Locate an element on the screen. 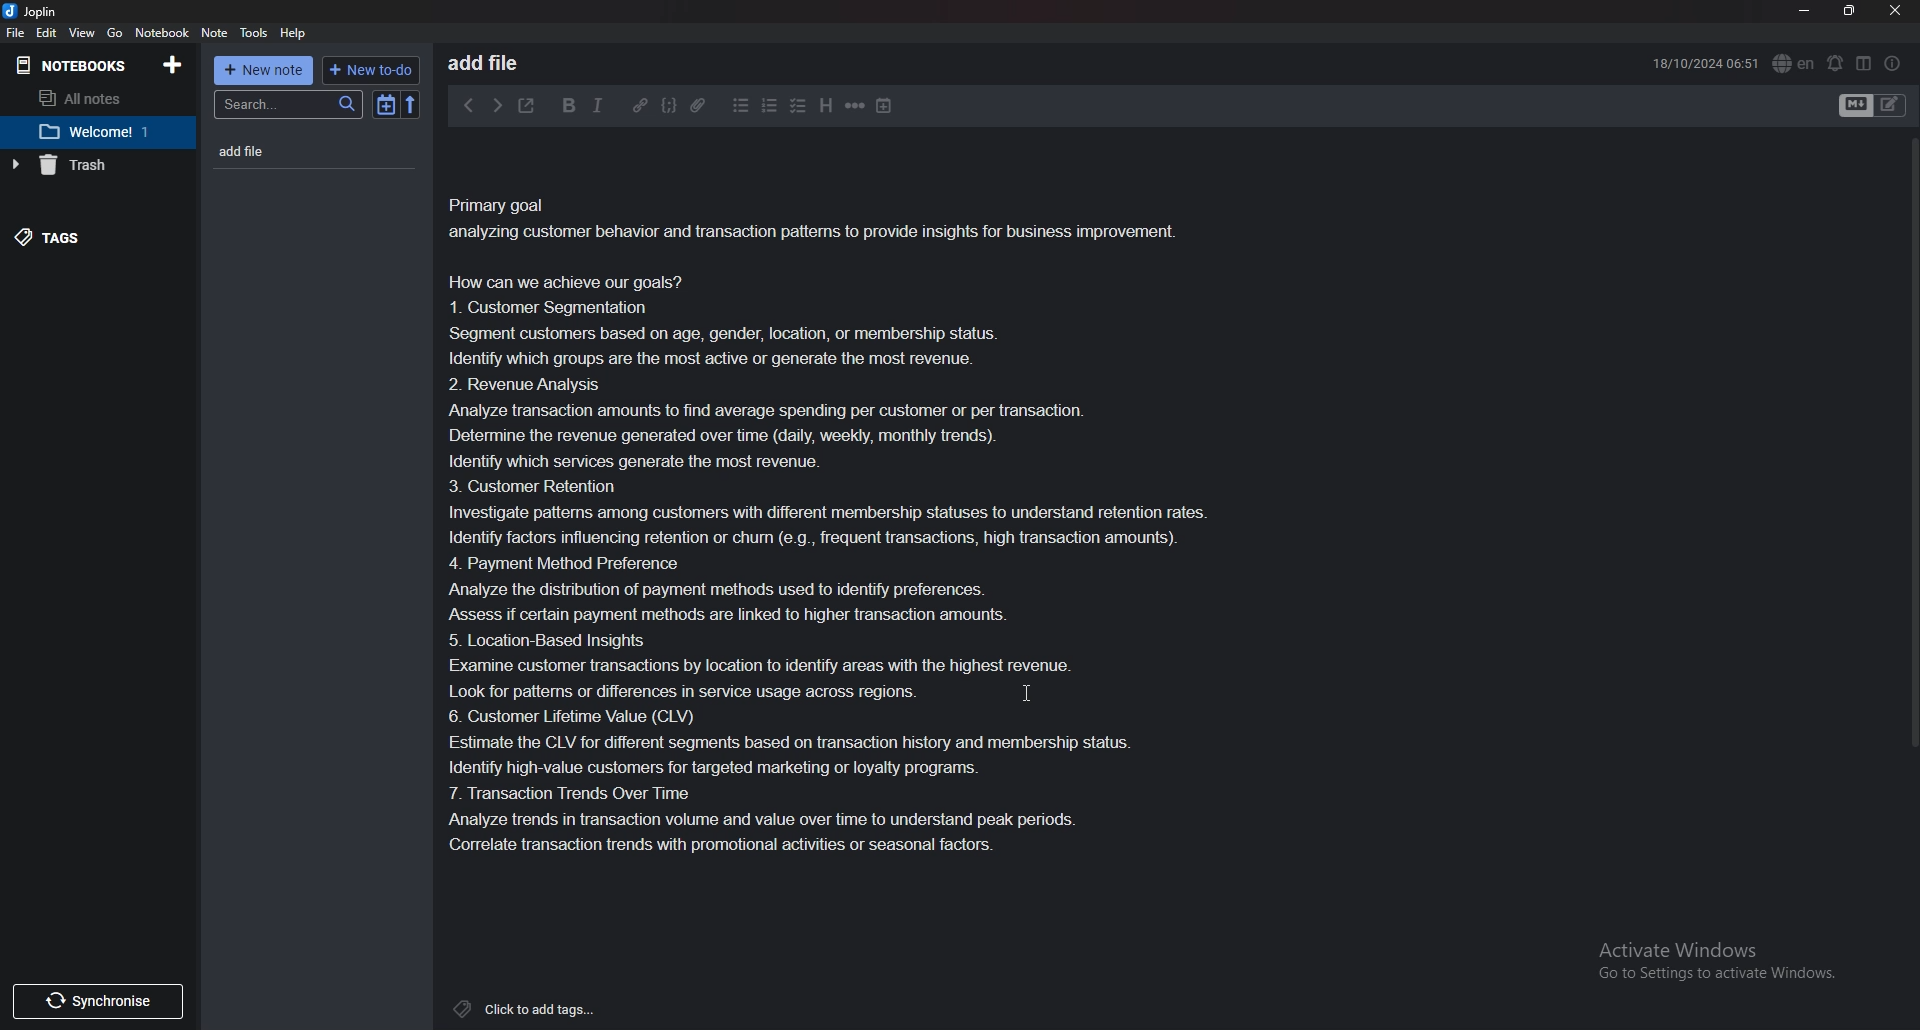 The height and width of the screenshot is (1030, 1920). Scroll bar is located at coordinates (1911, 443).